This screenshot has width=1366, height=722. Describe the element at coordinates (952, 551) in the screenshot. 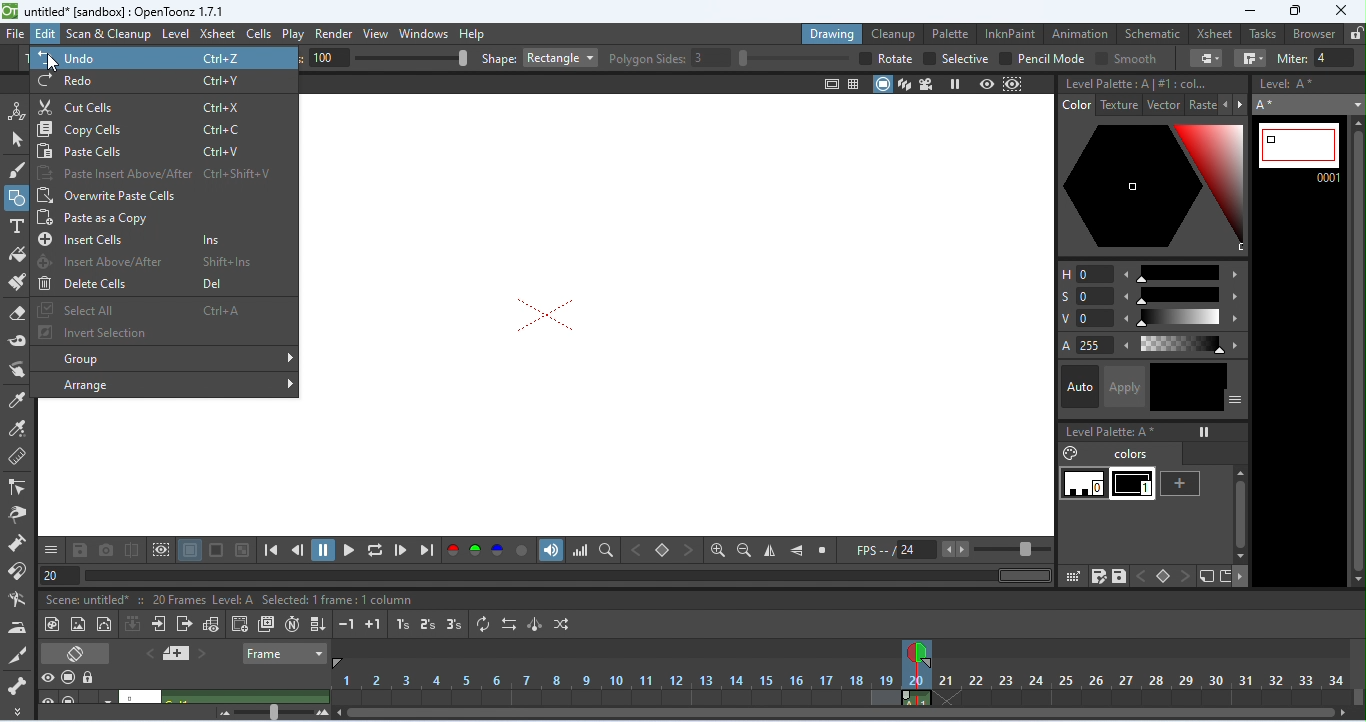

I see `FPS` at that location.